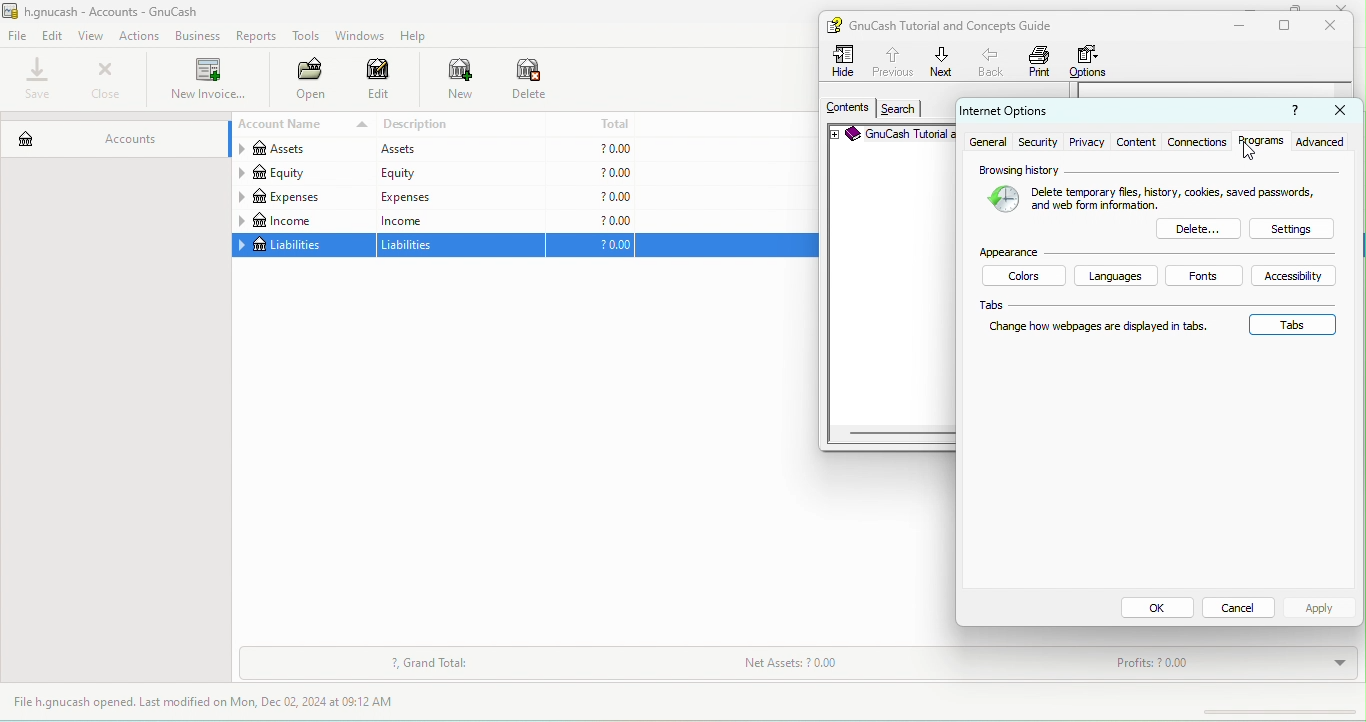  What do you see at coordinates (1342, 111) in the screenshot?
I see `close` at bounding box center [1342, 111].